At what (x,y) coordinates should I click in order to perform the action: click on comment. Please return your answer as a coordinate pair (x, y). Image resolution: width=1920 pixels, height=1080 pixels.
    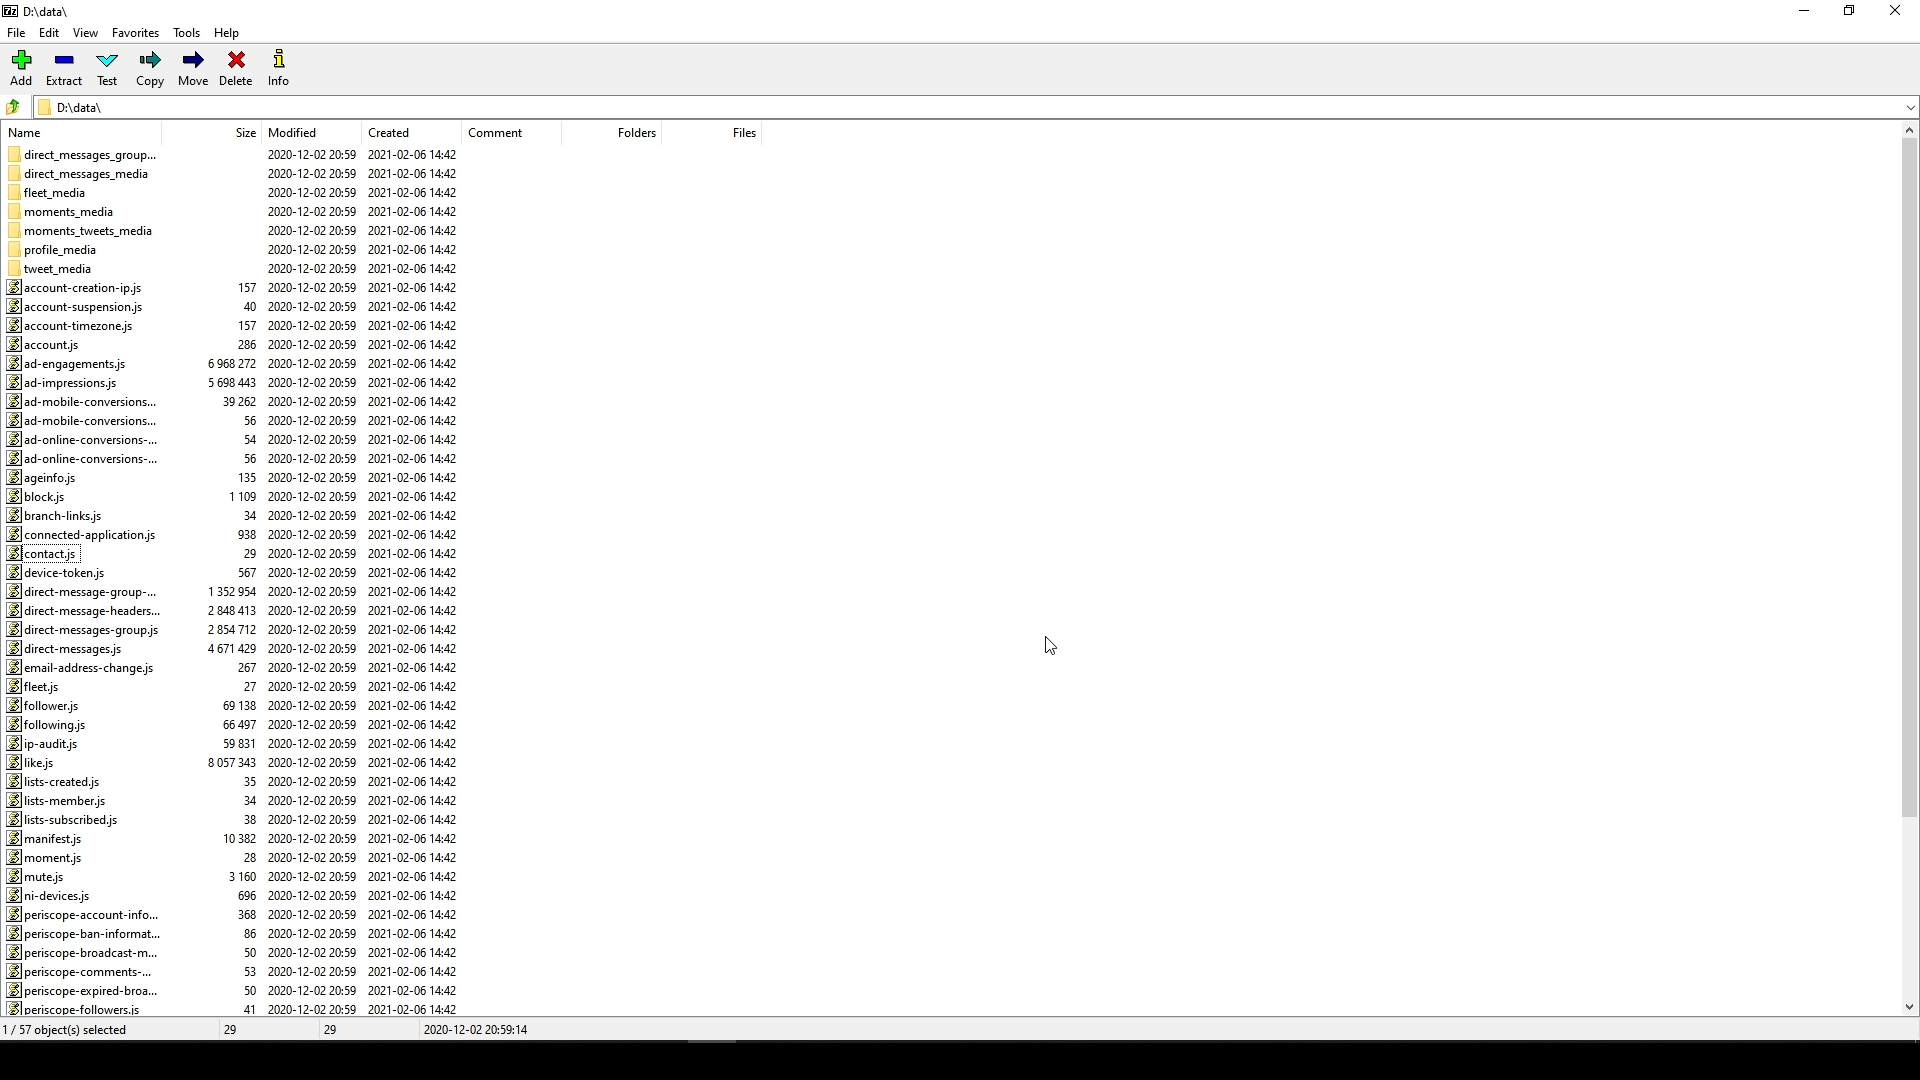
    Looking at the image, I should click on (502, 132).